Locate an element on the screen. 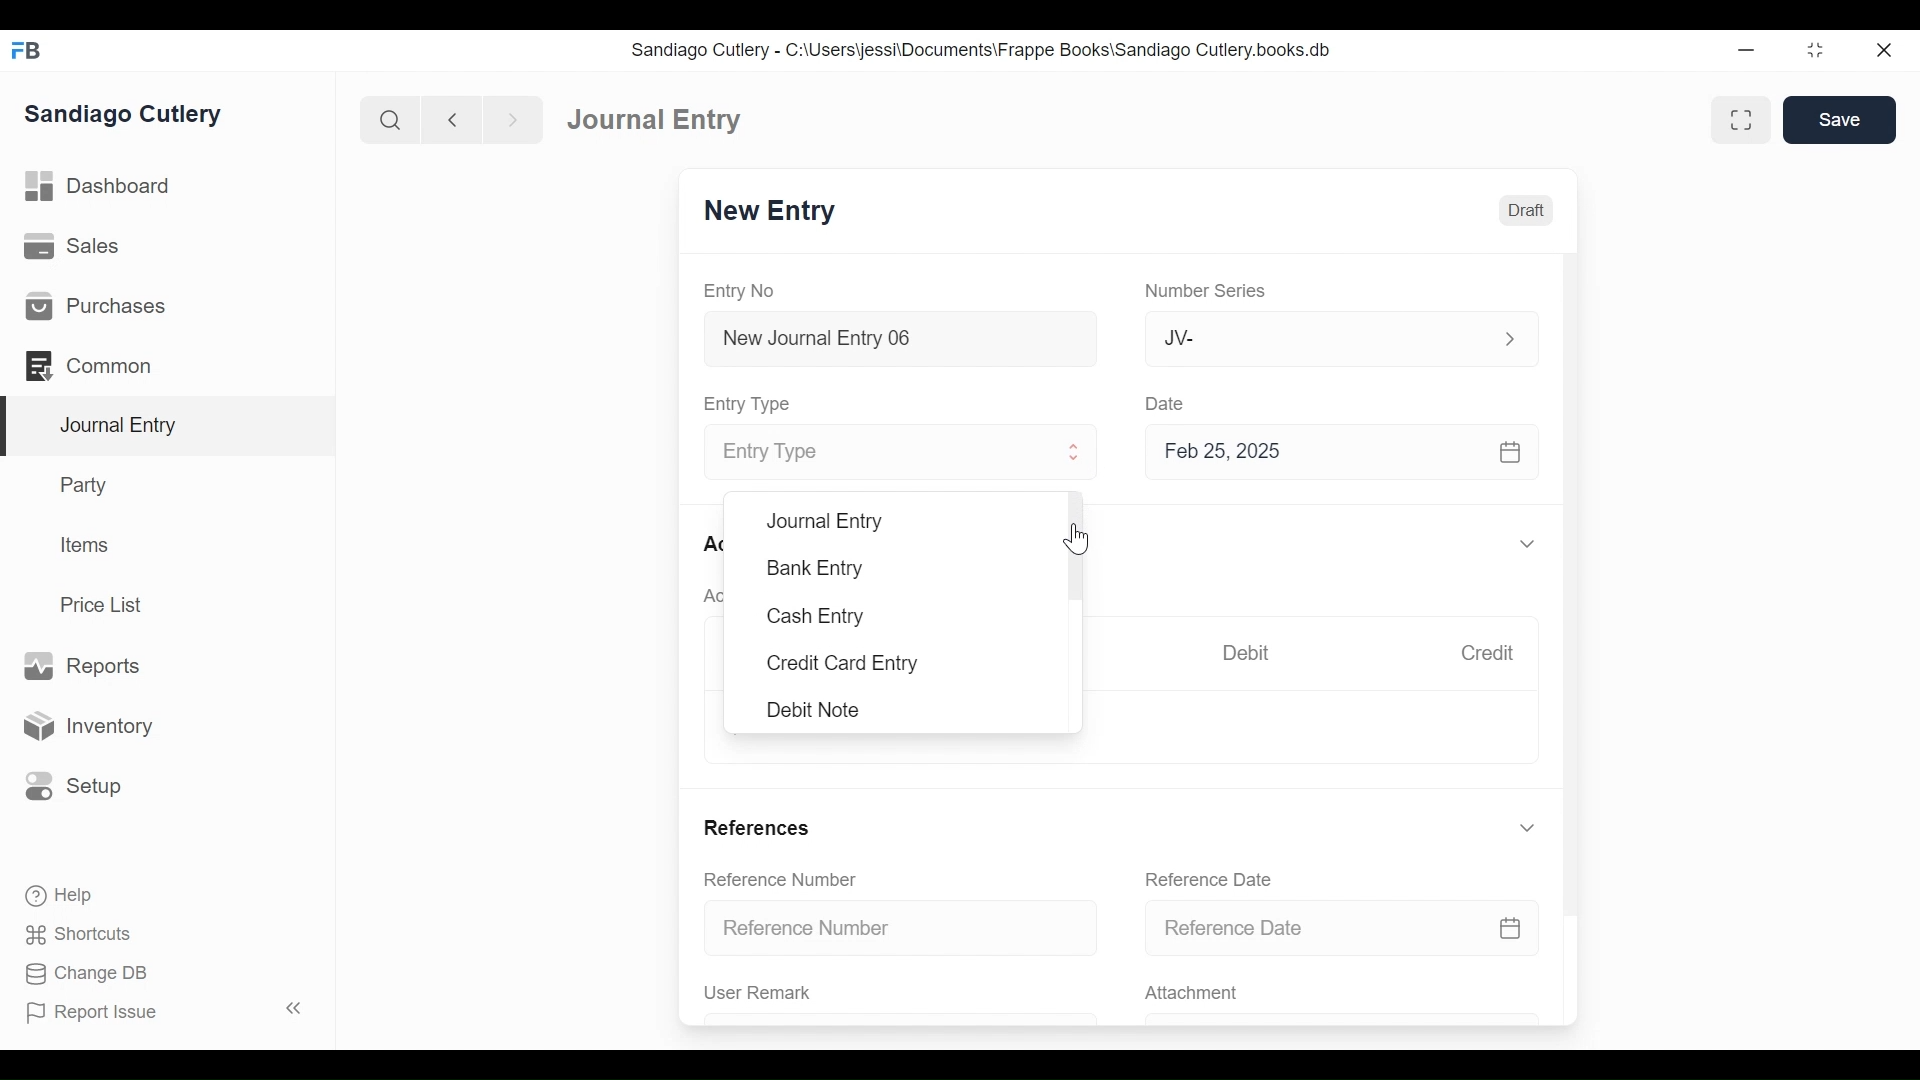 This screenshot has width=1920, height=1080. Change DB is located at coordinates (90, 976).